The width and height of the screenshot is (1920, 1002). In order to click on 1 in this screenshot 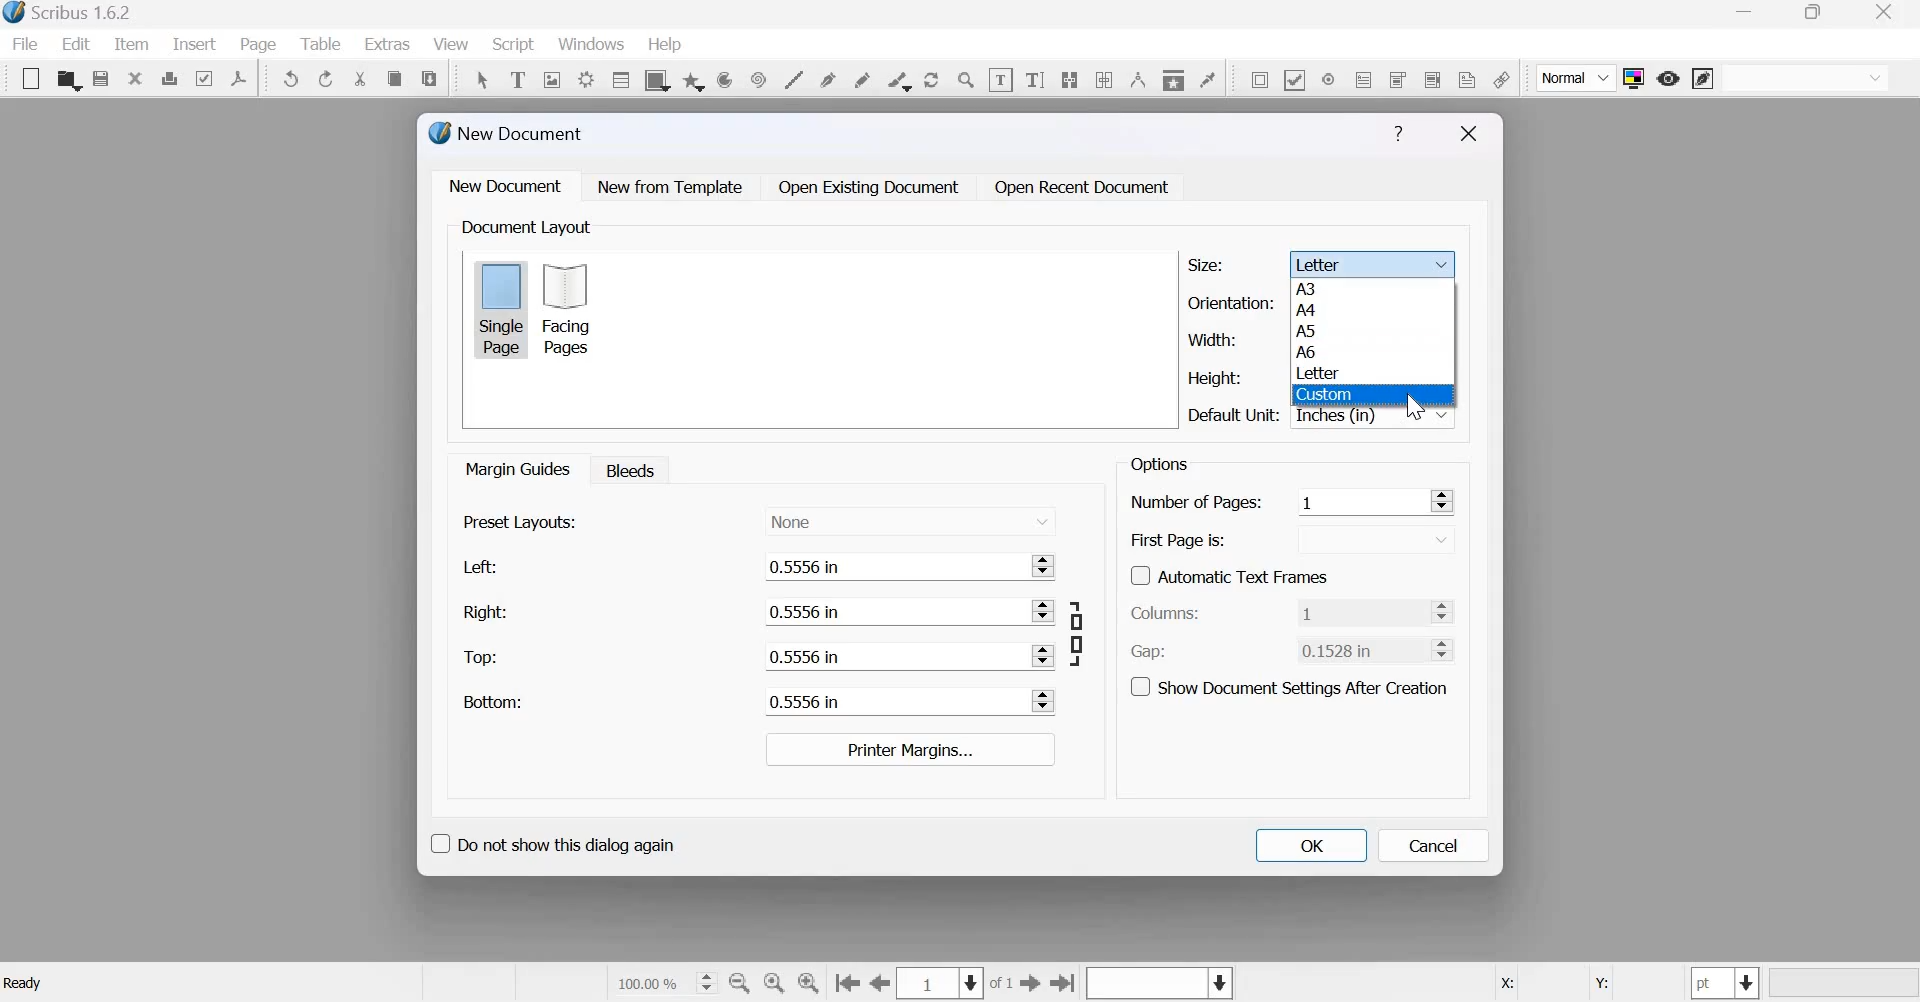, I will do `click(1359, 499)`.